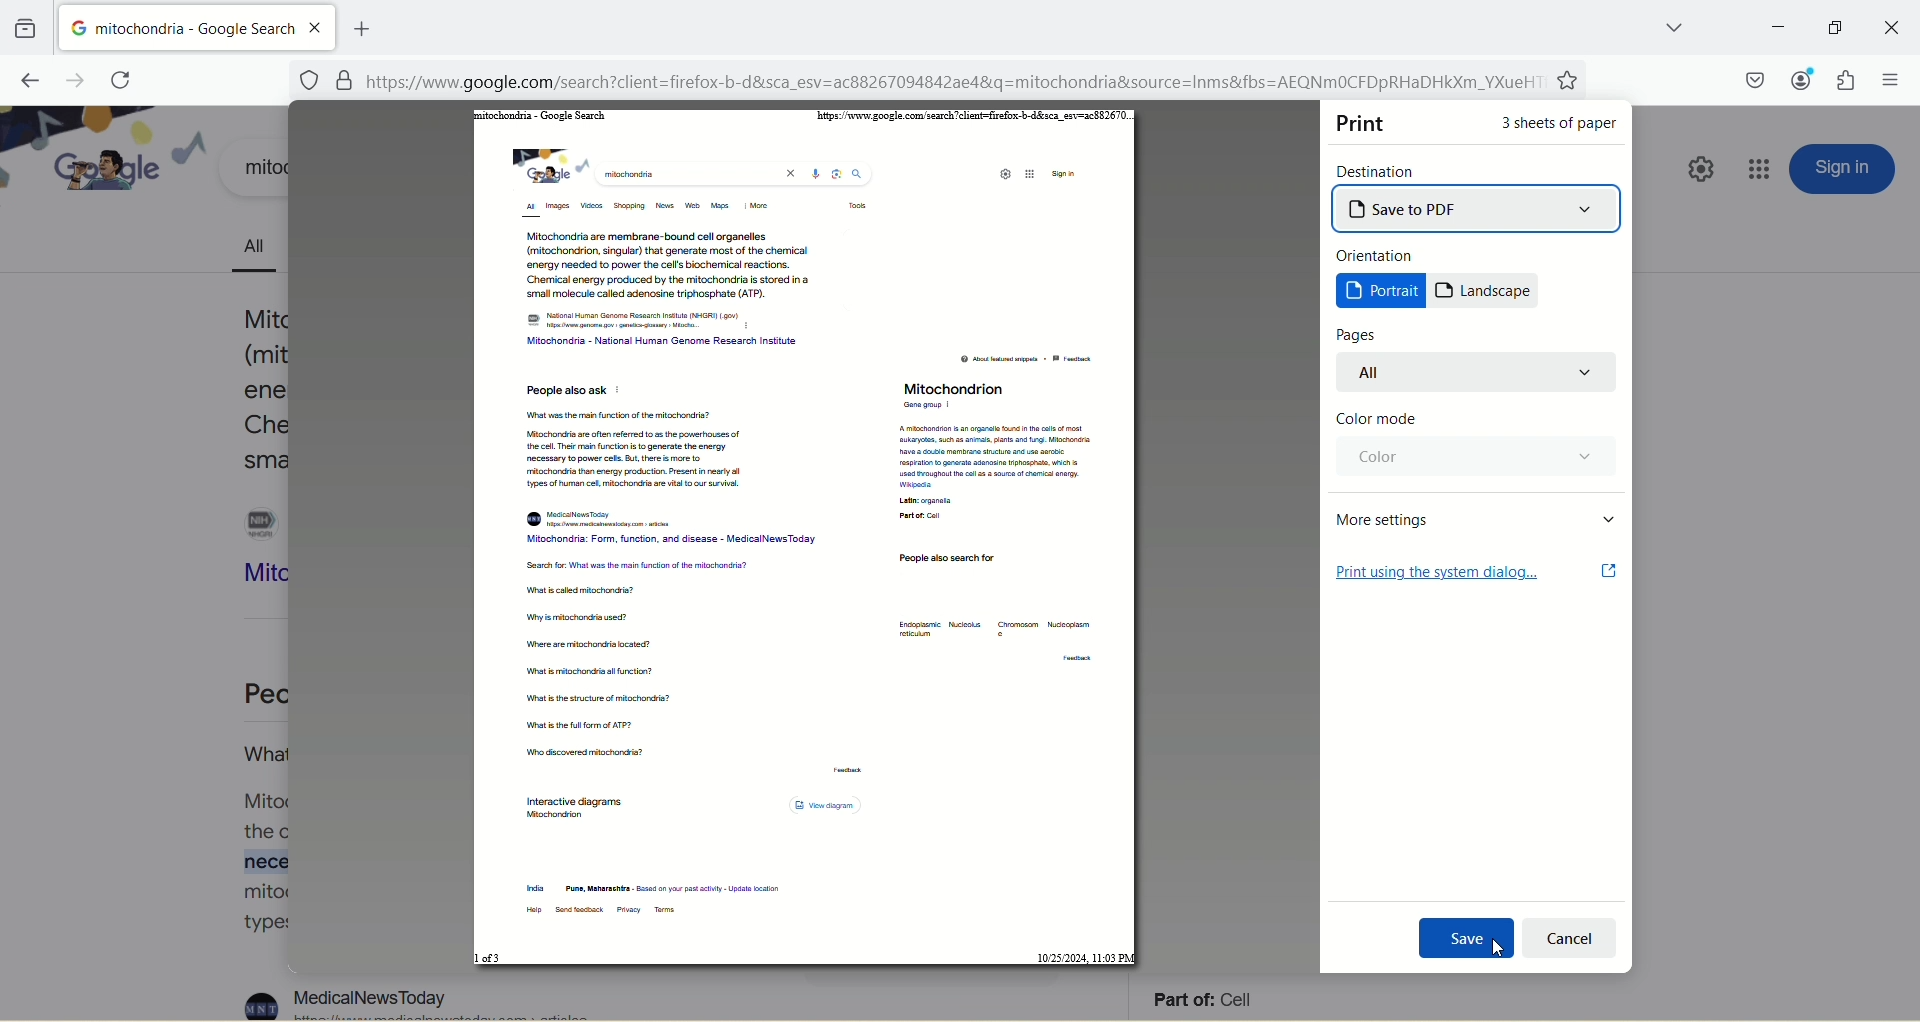 The width and height of the screenshot is (1920, 1022). I want to click on account, so click(1797, 77).